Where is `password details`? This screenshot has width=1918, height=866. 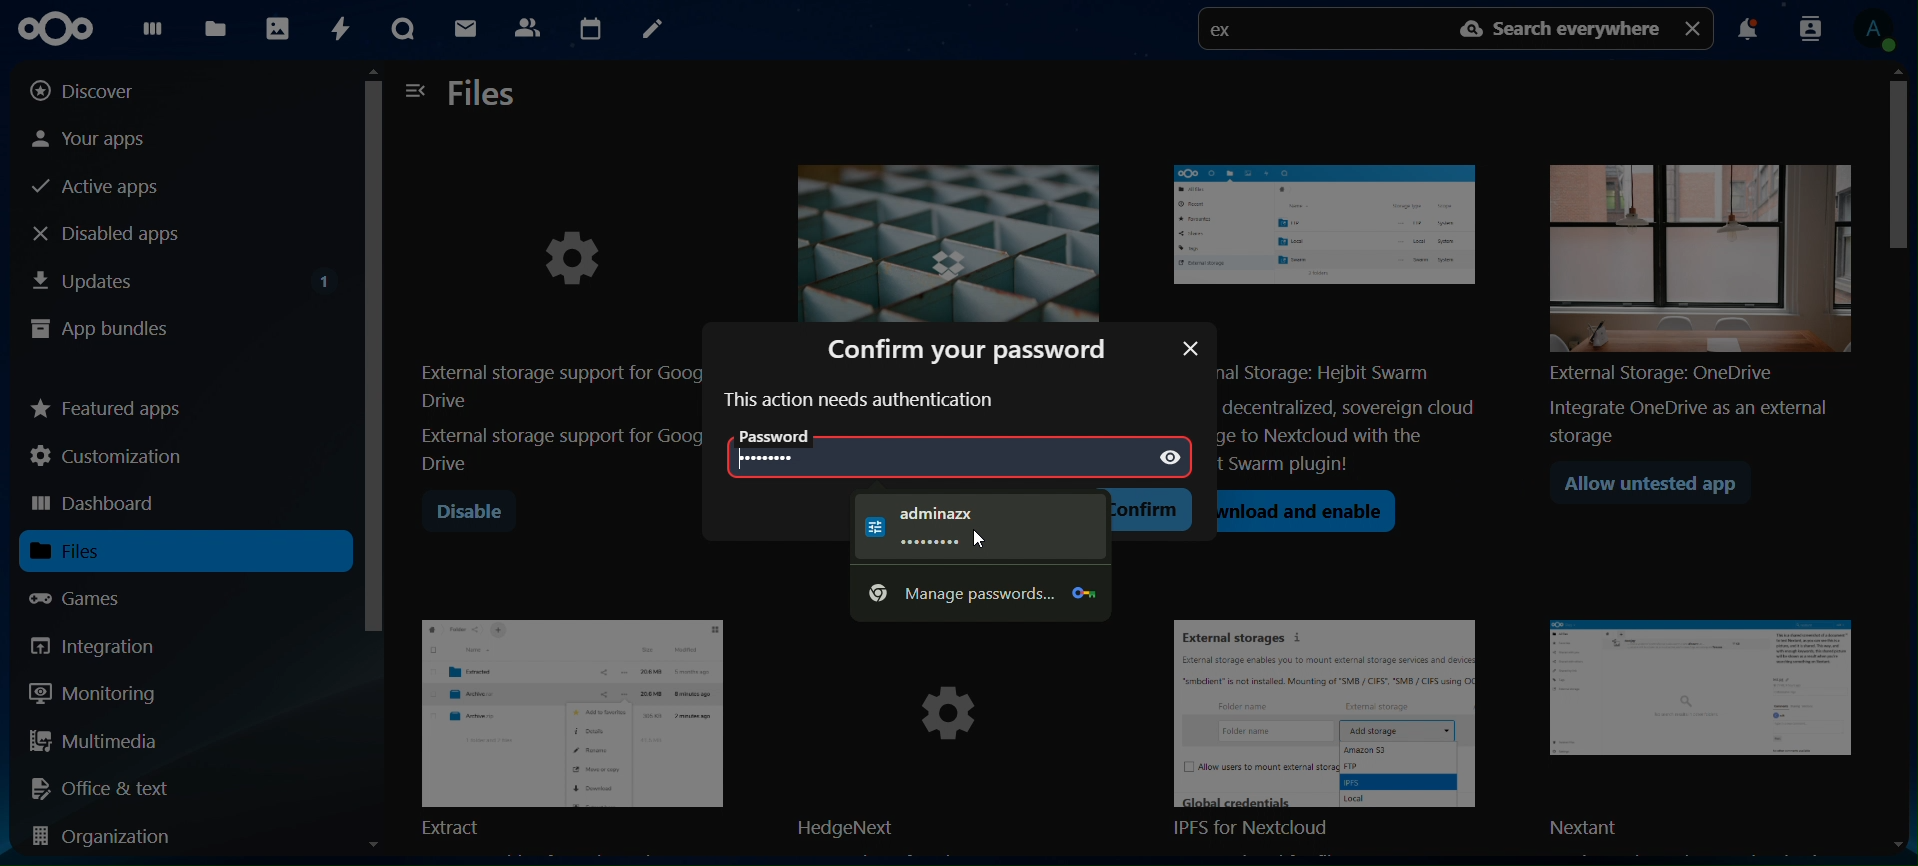 password details is located at coordinates (953, 529).